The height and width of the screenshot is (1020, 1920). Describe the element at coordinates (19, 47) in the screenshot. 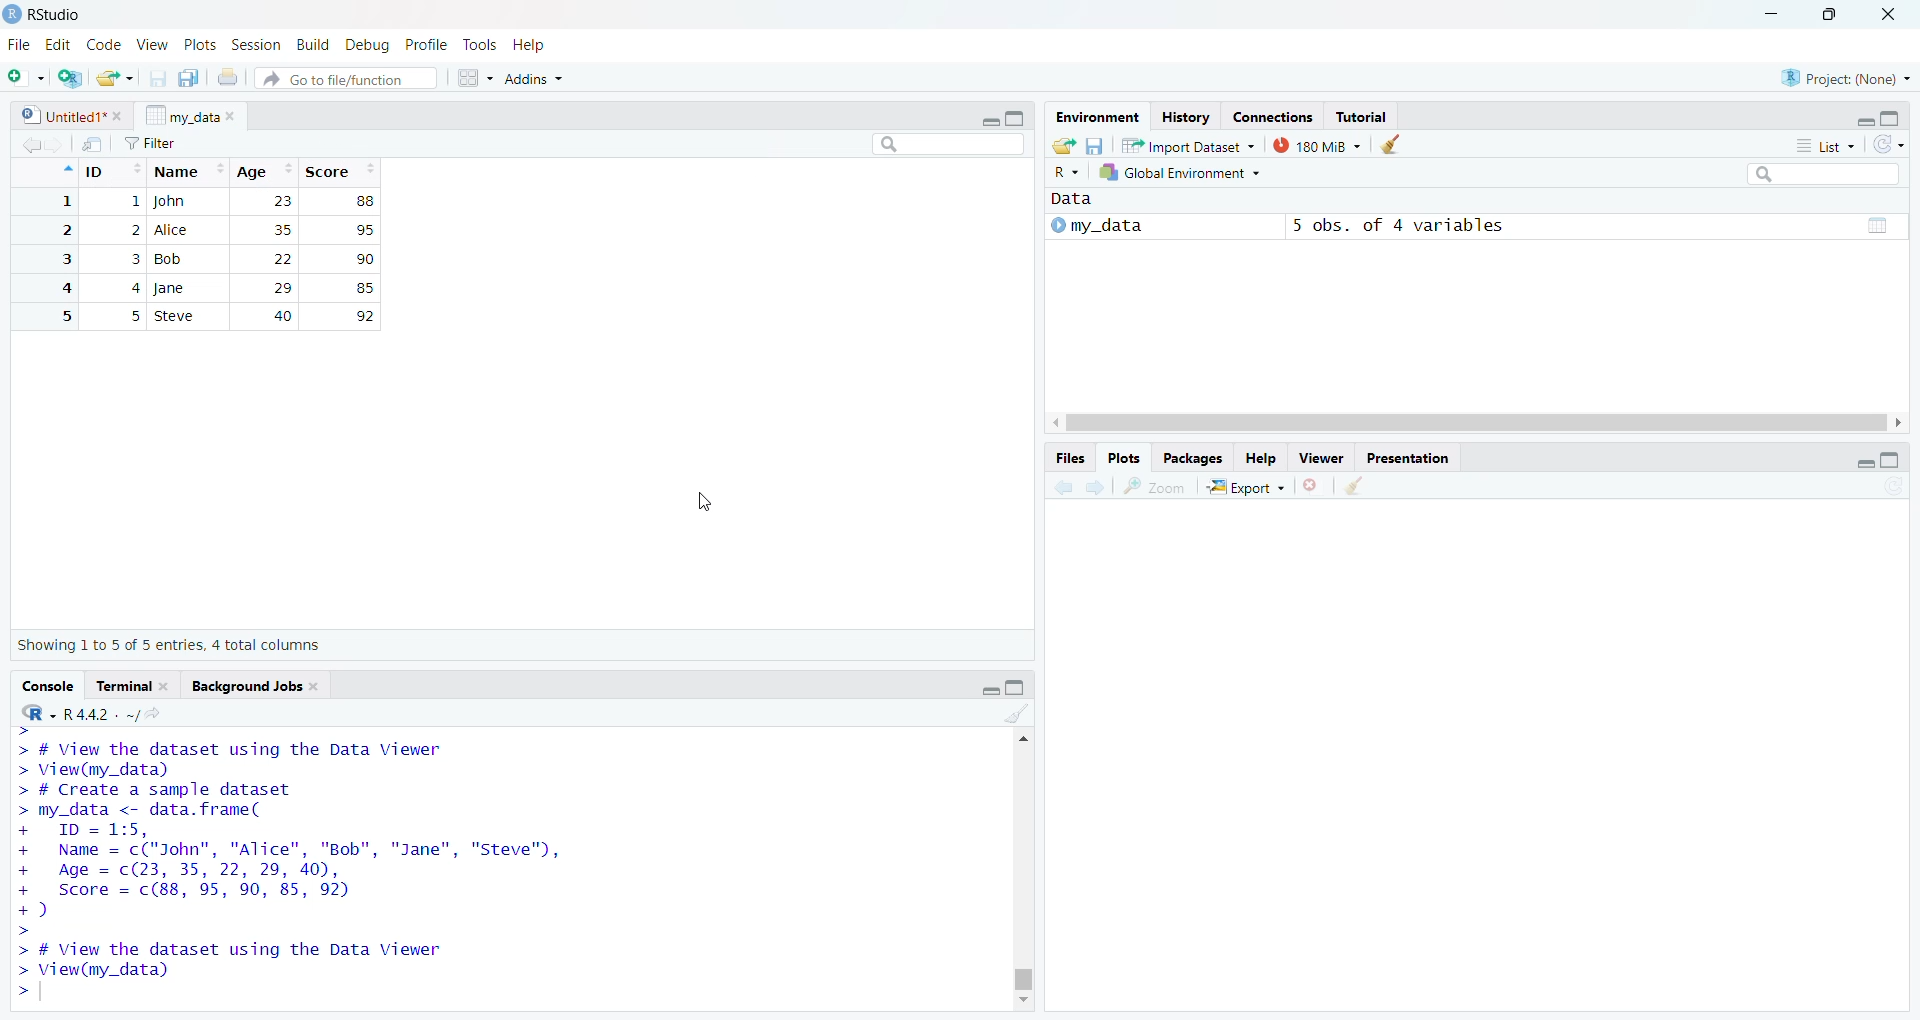

I see `file` at that location.